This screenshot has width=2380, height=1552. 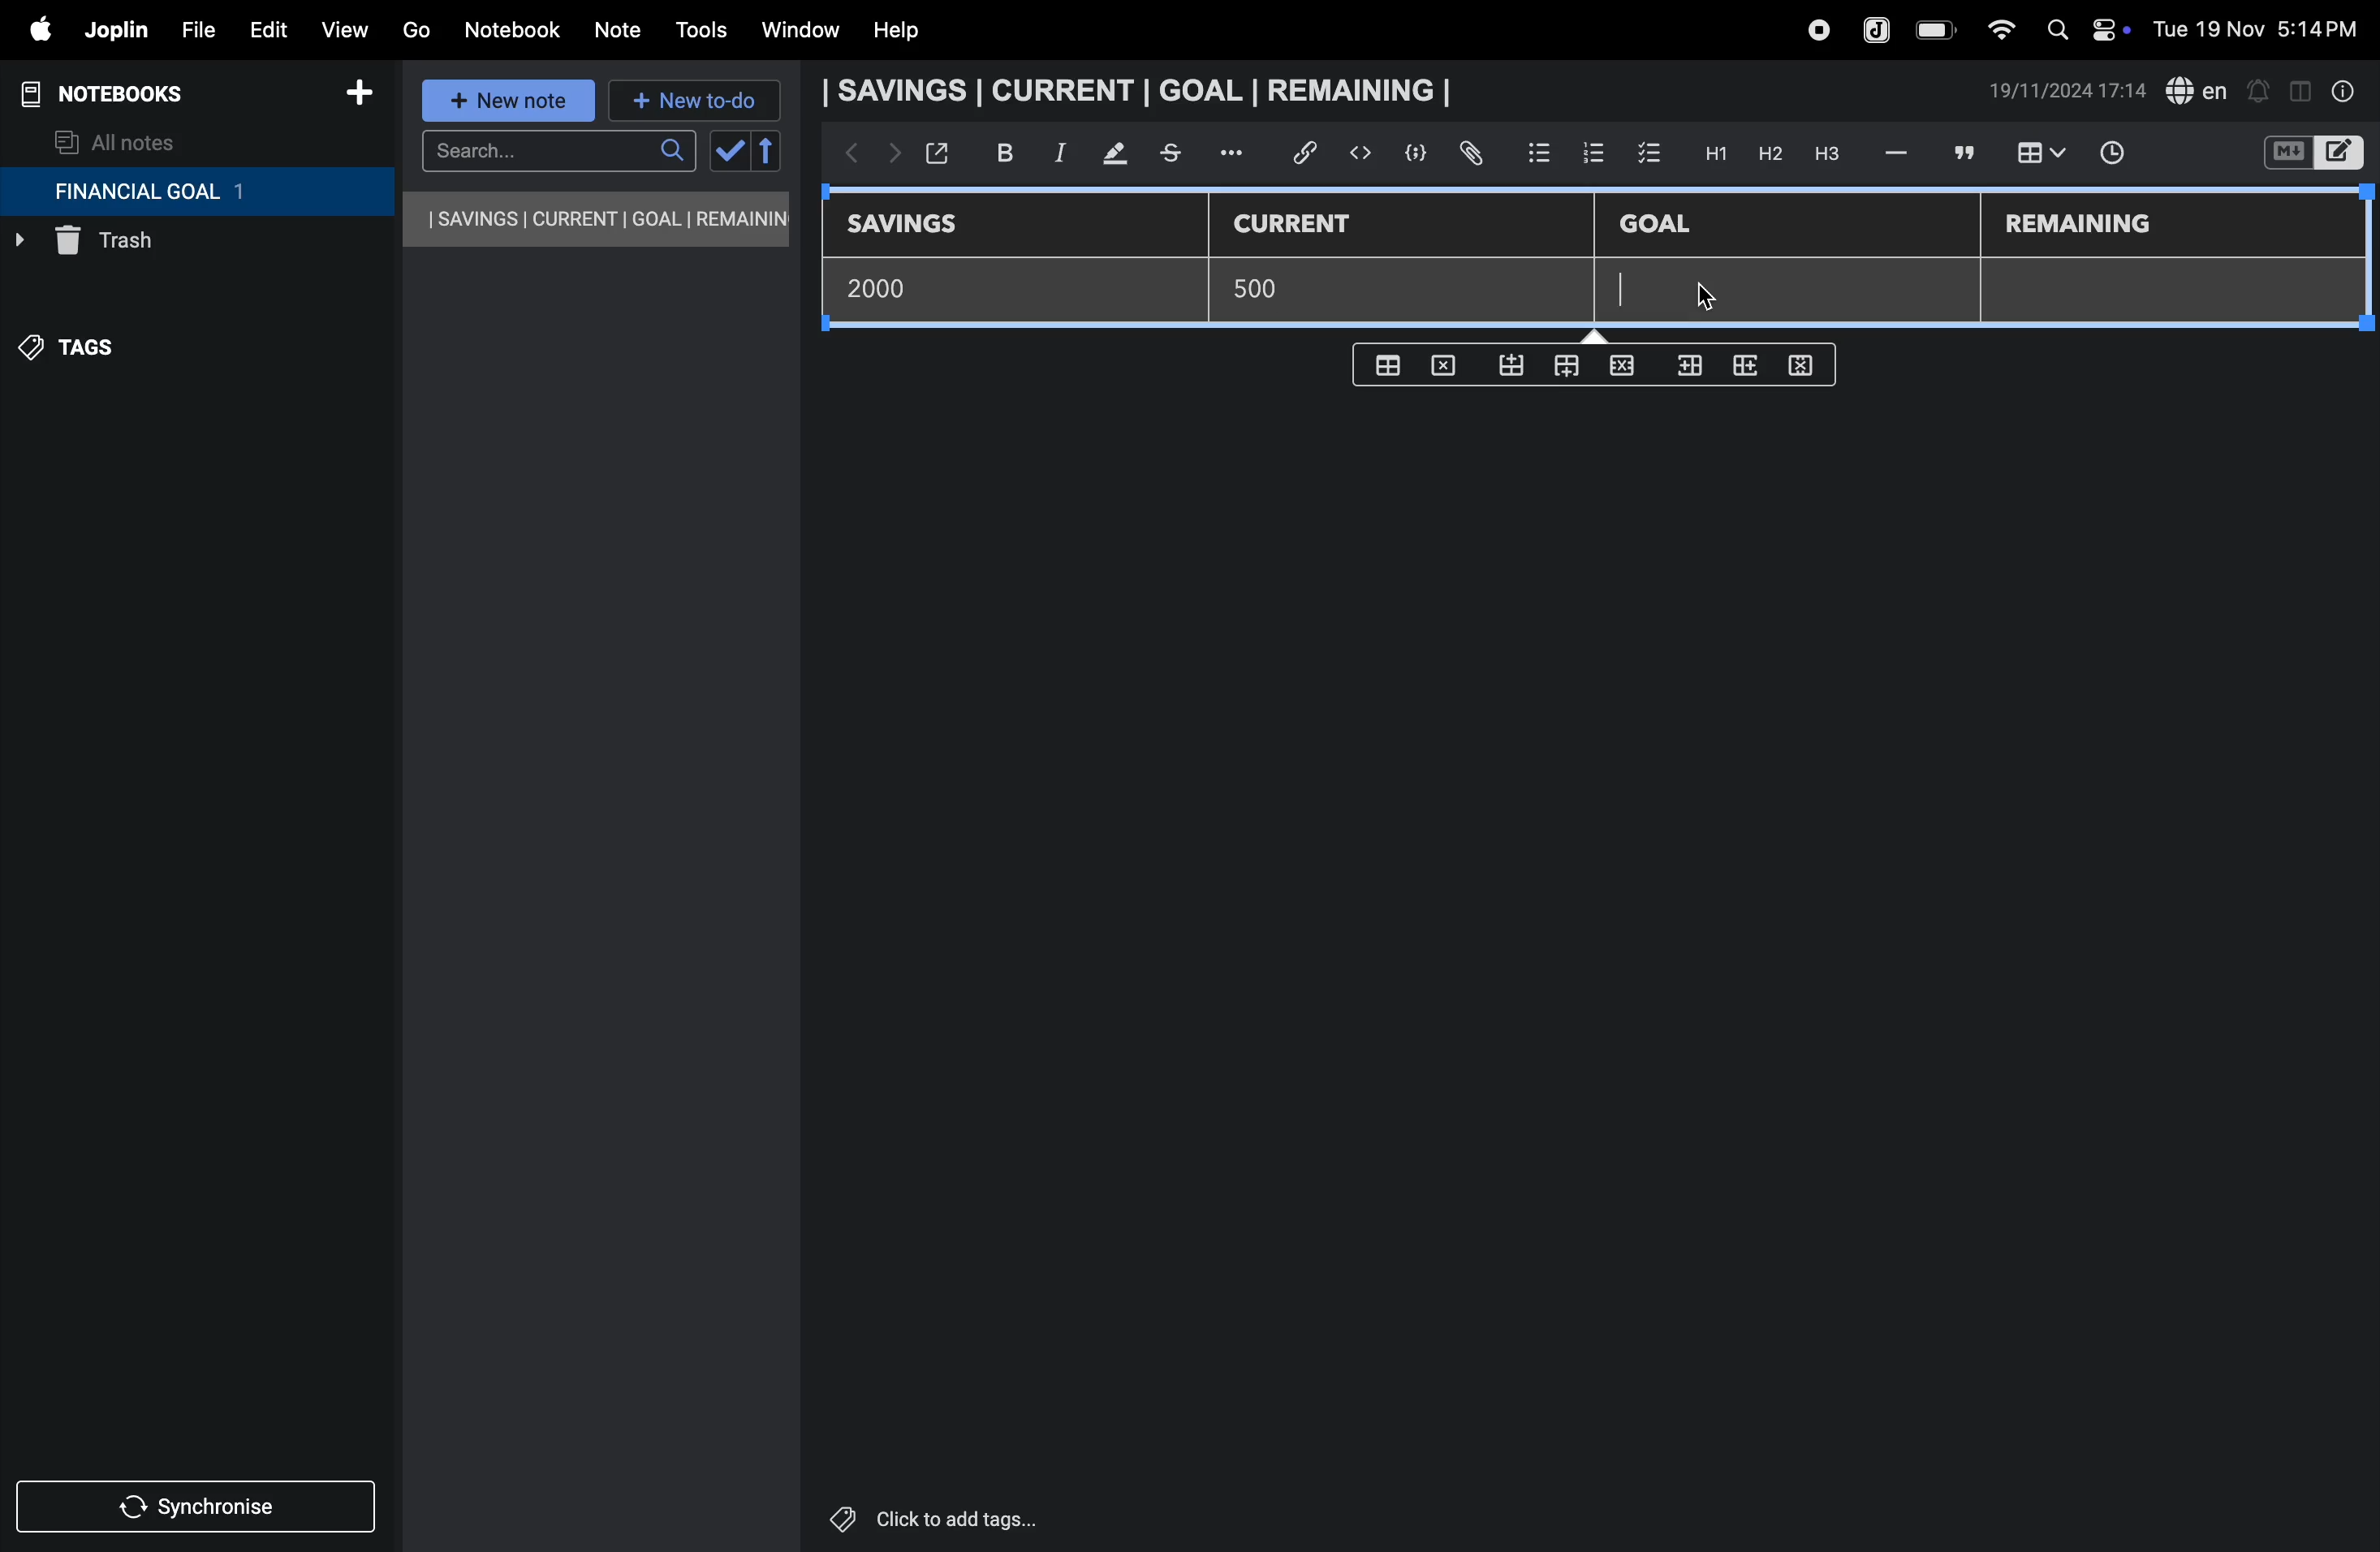 I want to click on code block, so click(x=1408, y=153).